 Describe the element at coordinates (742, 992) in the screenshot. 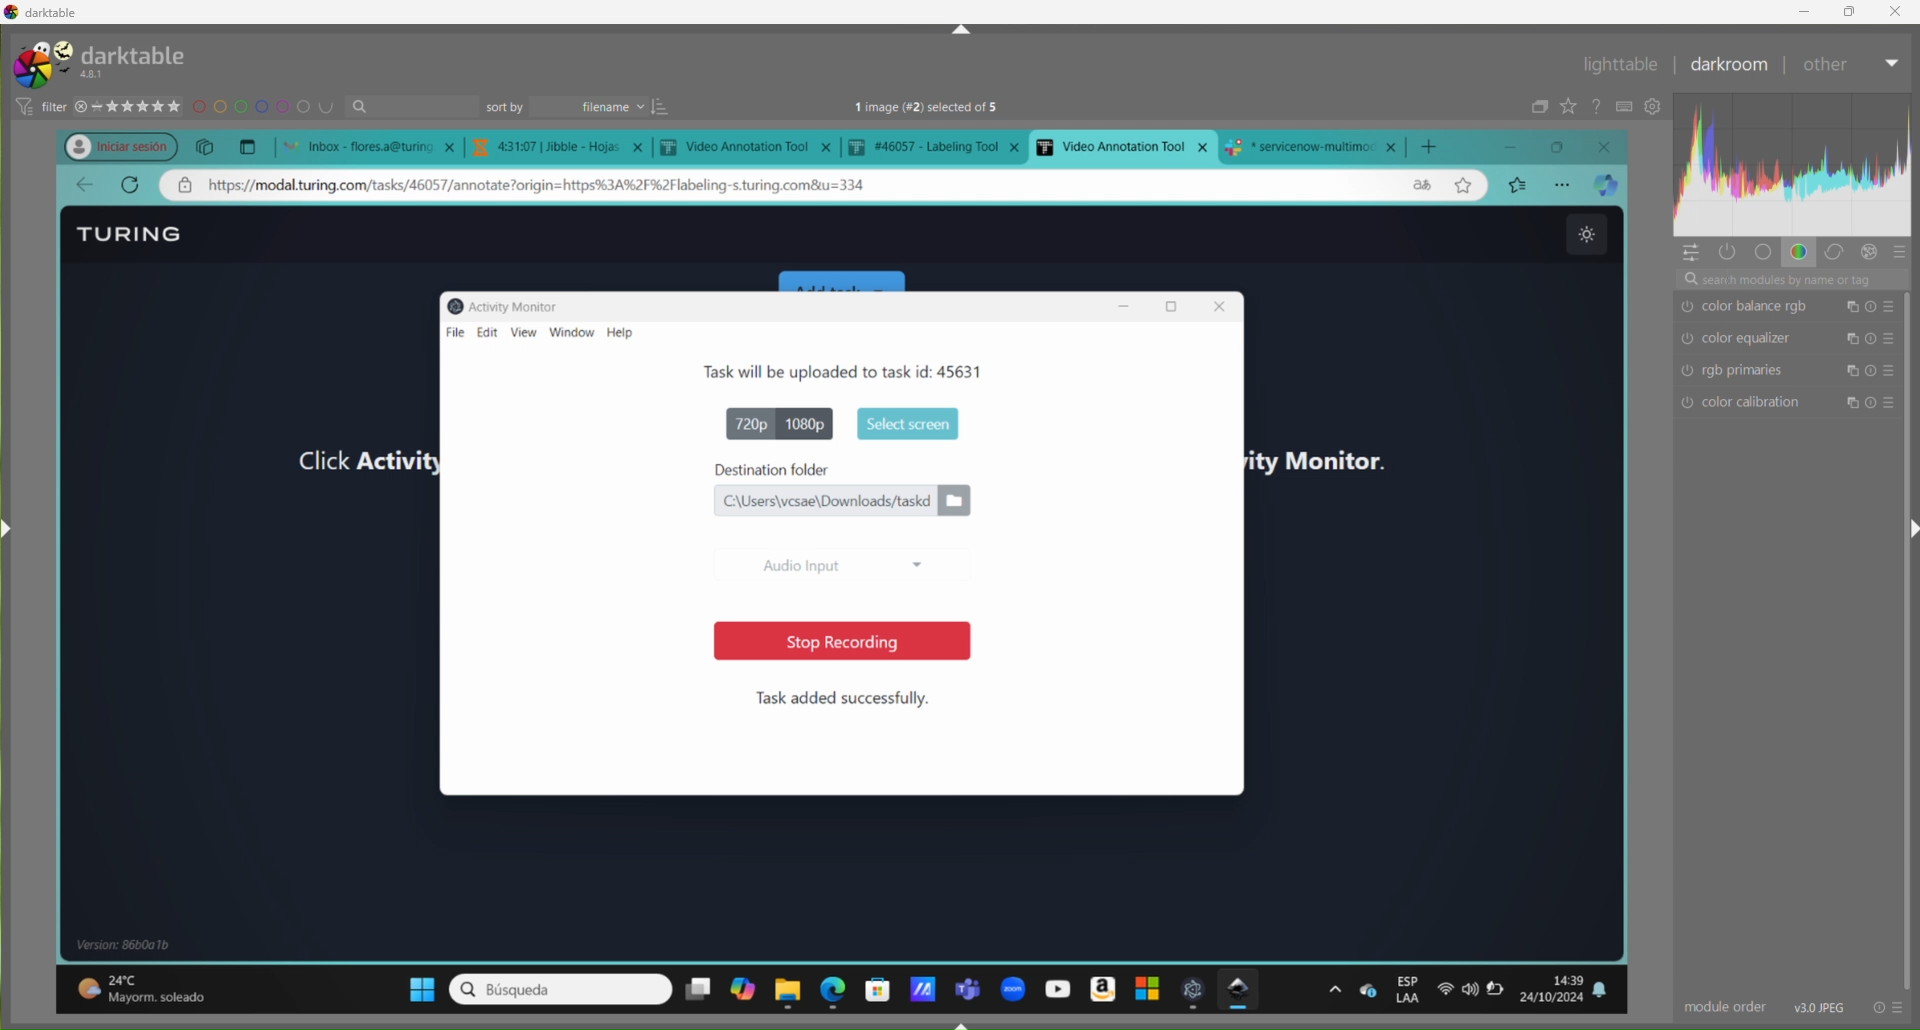

I see `copilot` at that location.